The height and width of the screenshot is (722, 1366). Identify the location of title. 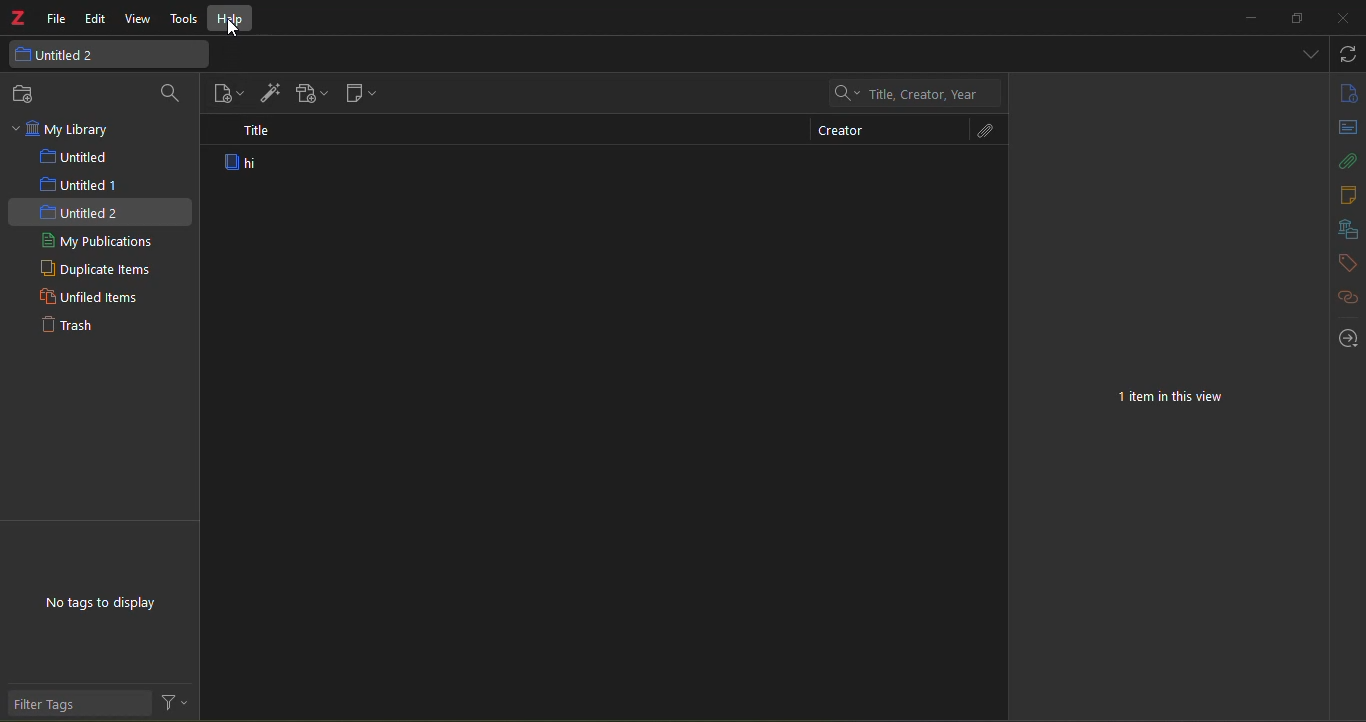
(258, 133).